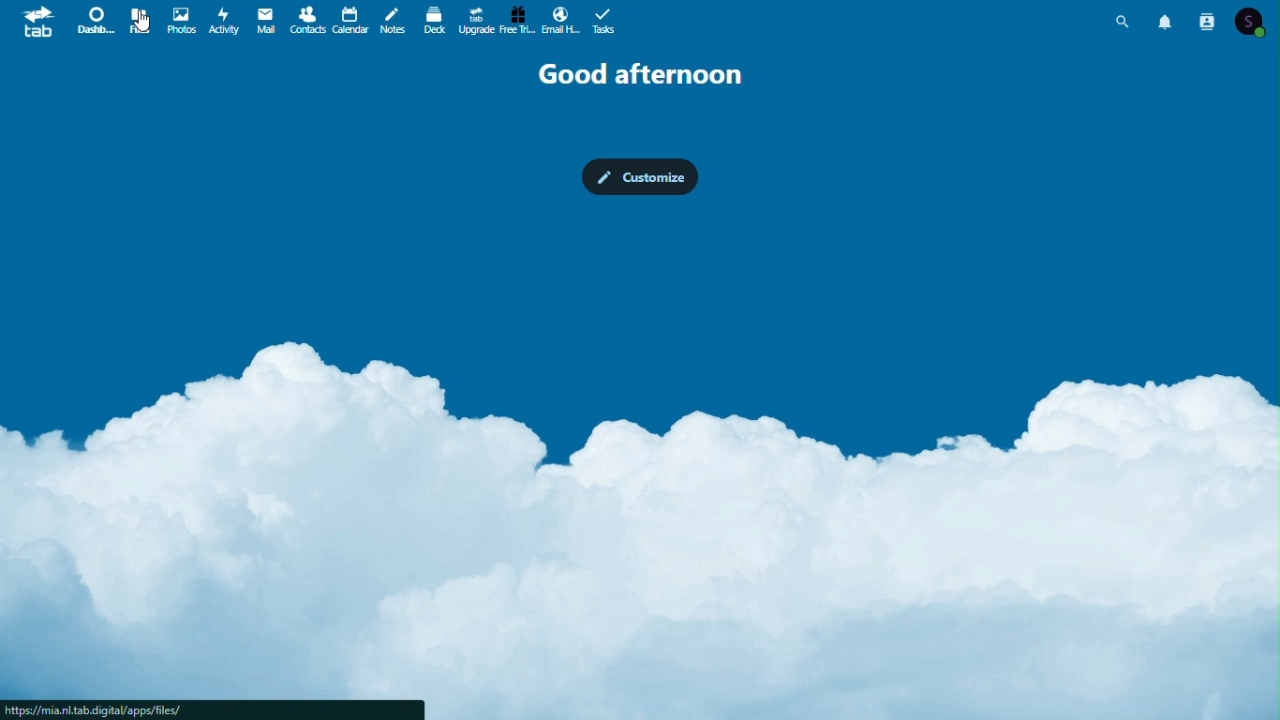 This screenshot has height=720, width=1280. I want to click on customize, so click(642, 177).